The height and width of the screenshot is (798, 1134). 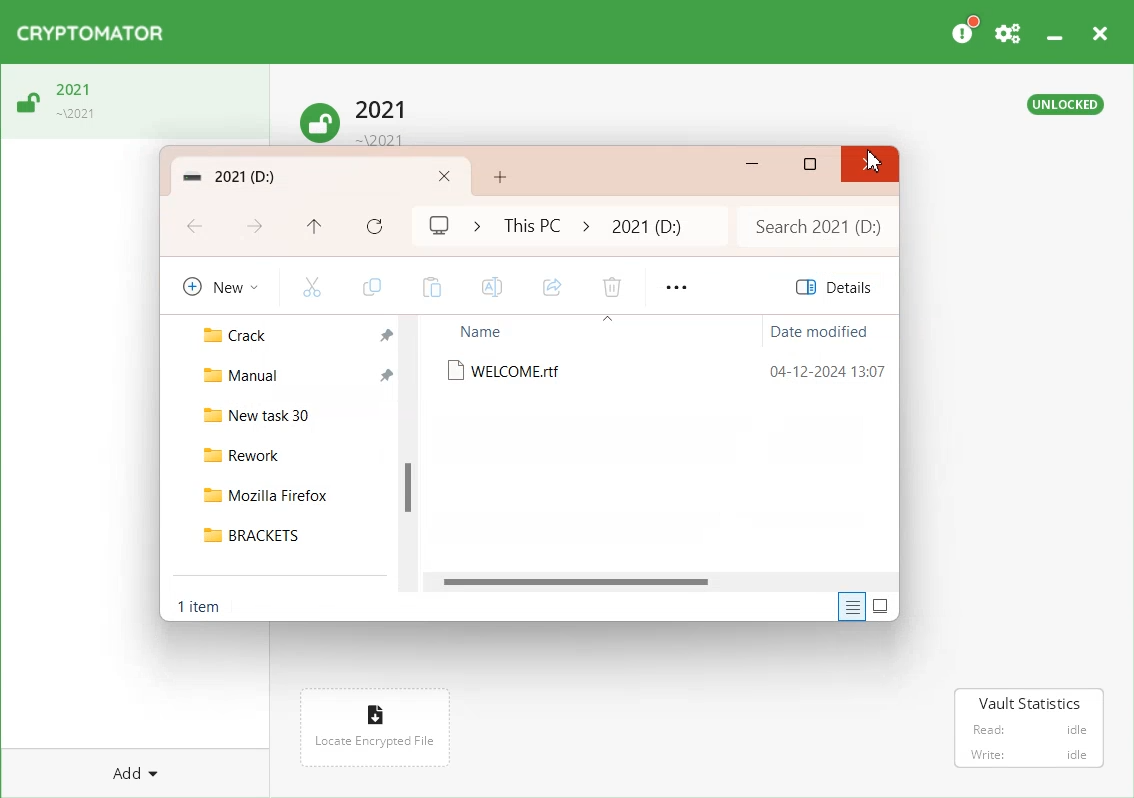 What do you see at coordinates (315, 226) in the screenshot?
I see `Up to This PC` at bounding box center [315, 226].